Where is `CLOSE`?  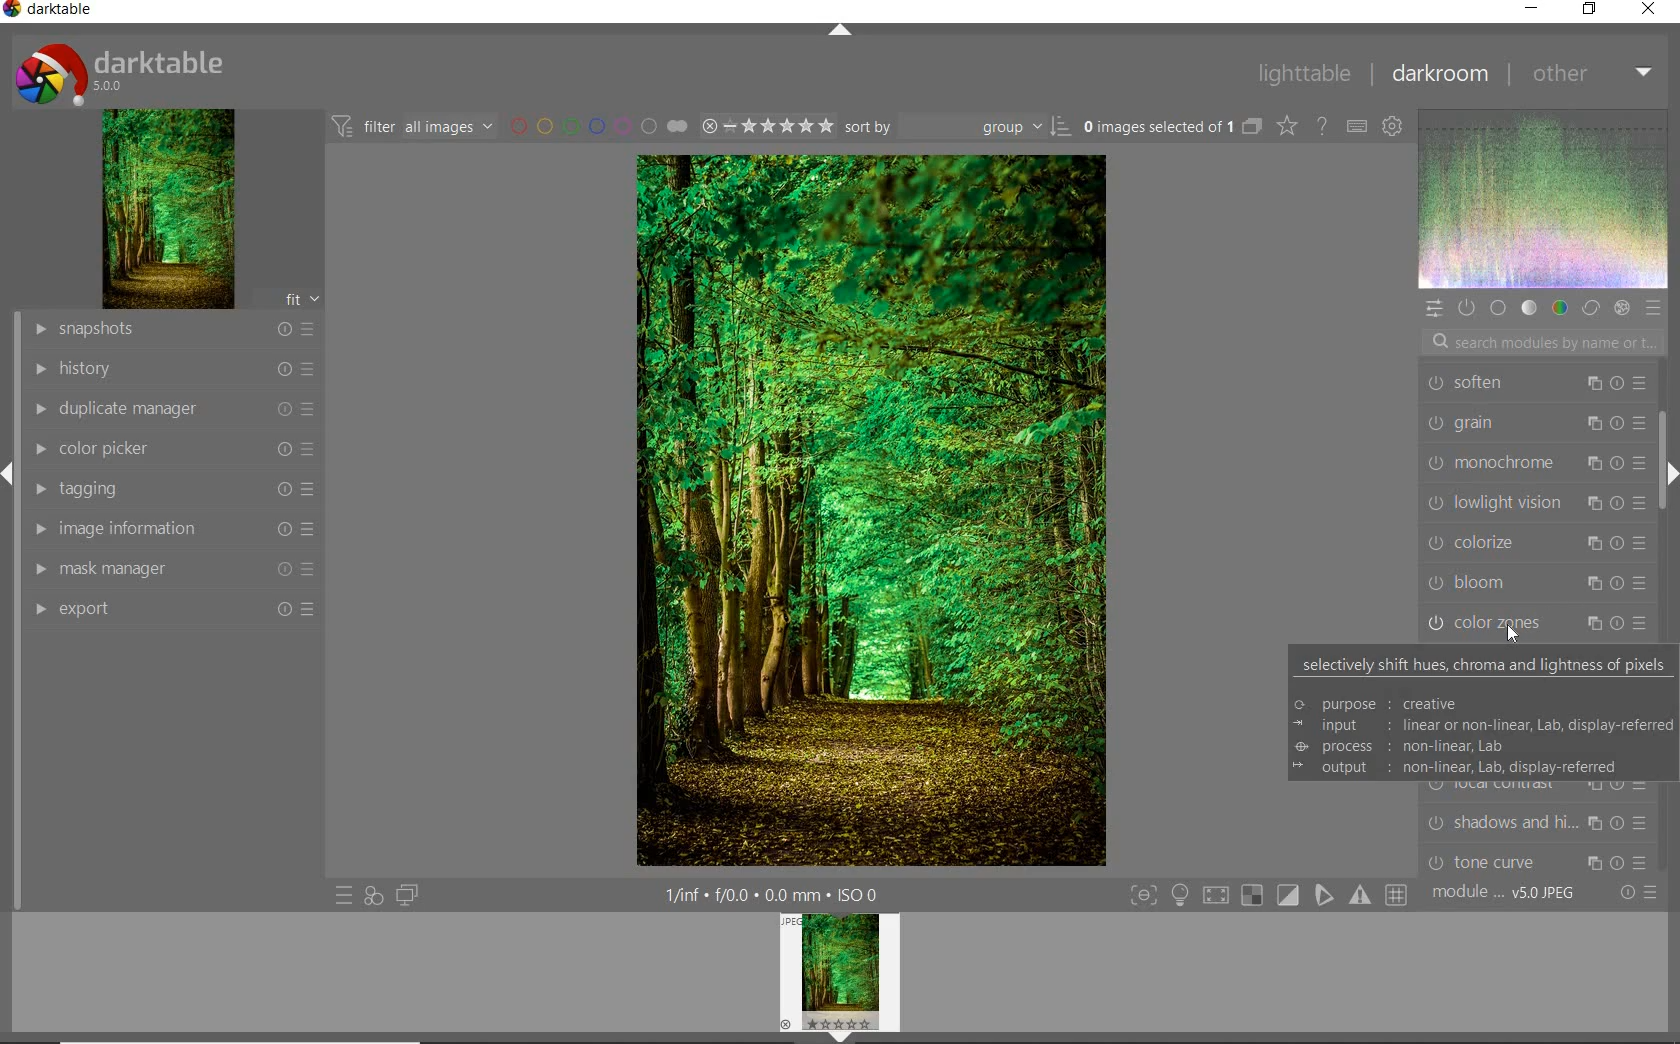 CLOSE is located at coordinates (1655, 10).